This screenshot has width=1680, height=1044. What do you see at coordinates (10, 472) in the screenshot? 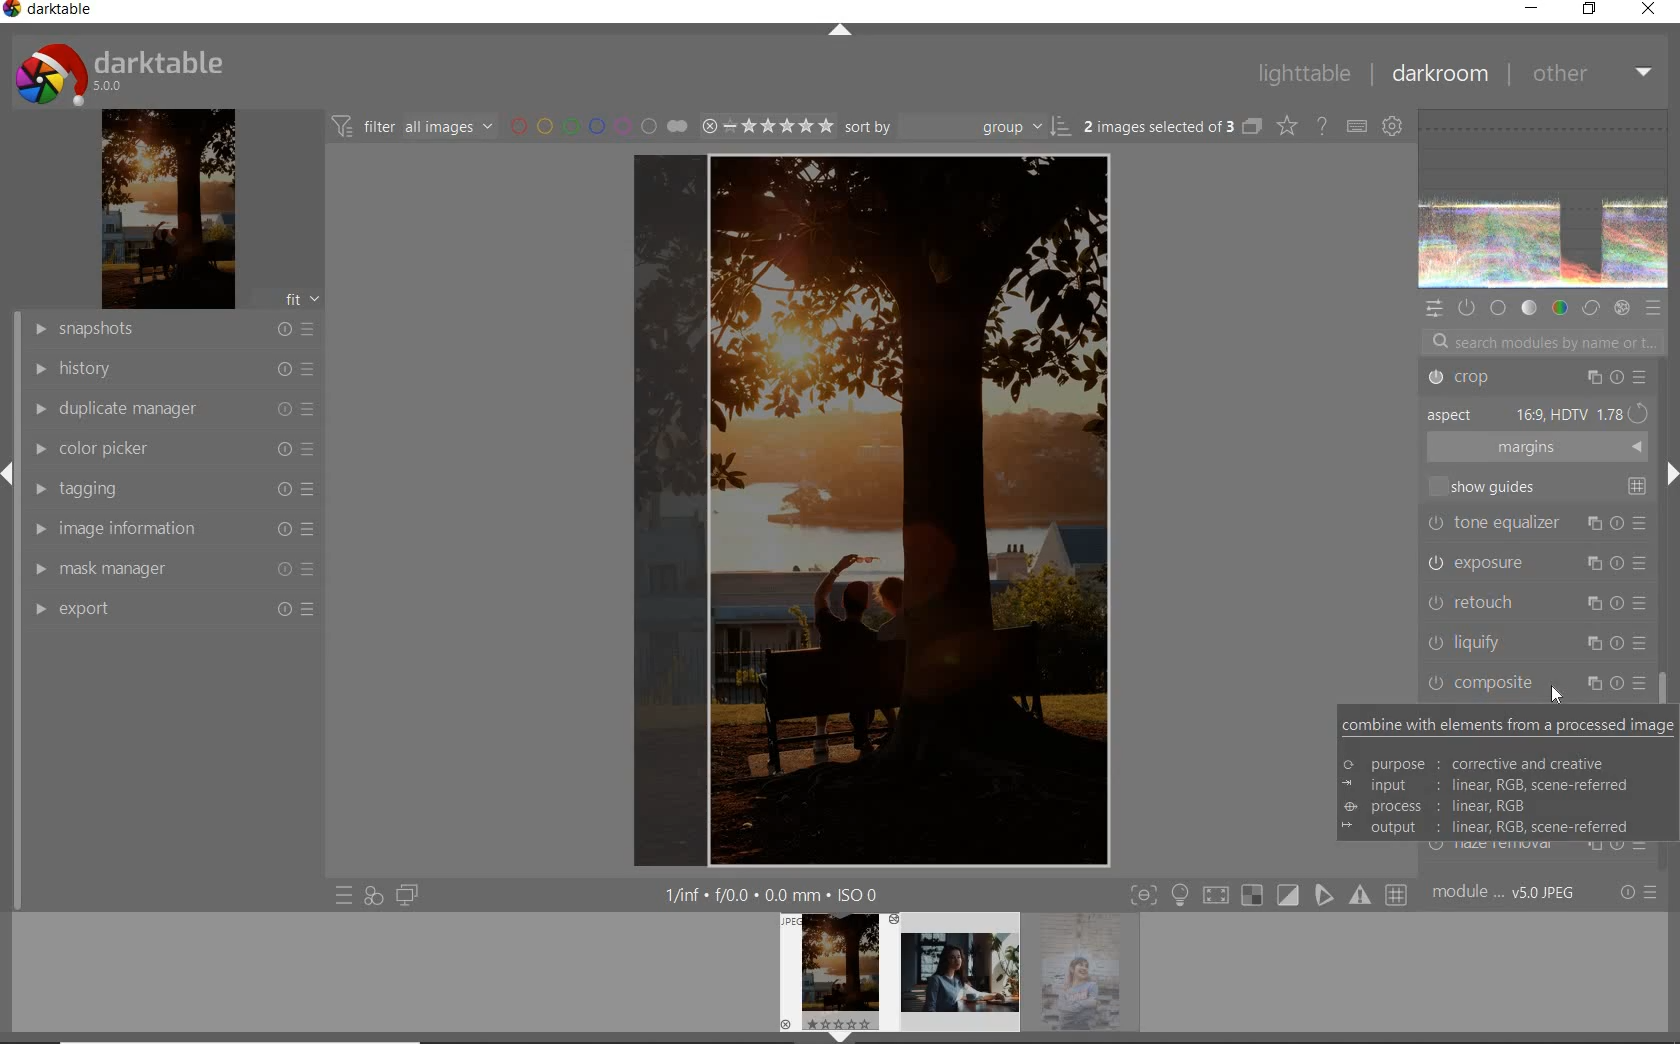
I see `expand/collapse` at bounding box center [10, 472].